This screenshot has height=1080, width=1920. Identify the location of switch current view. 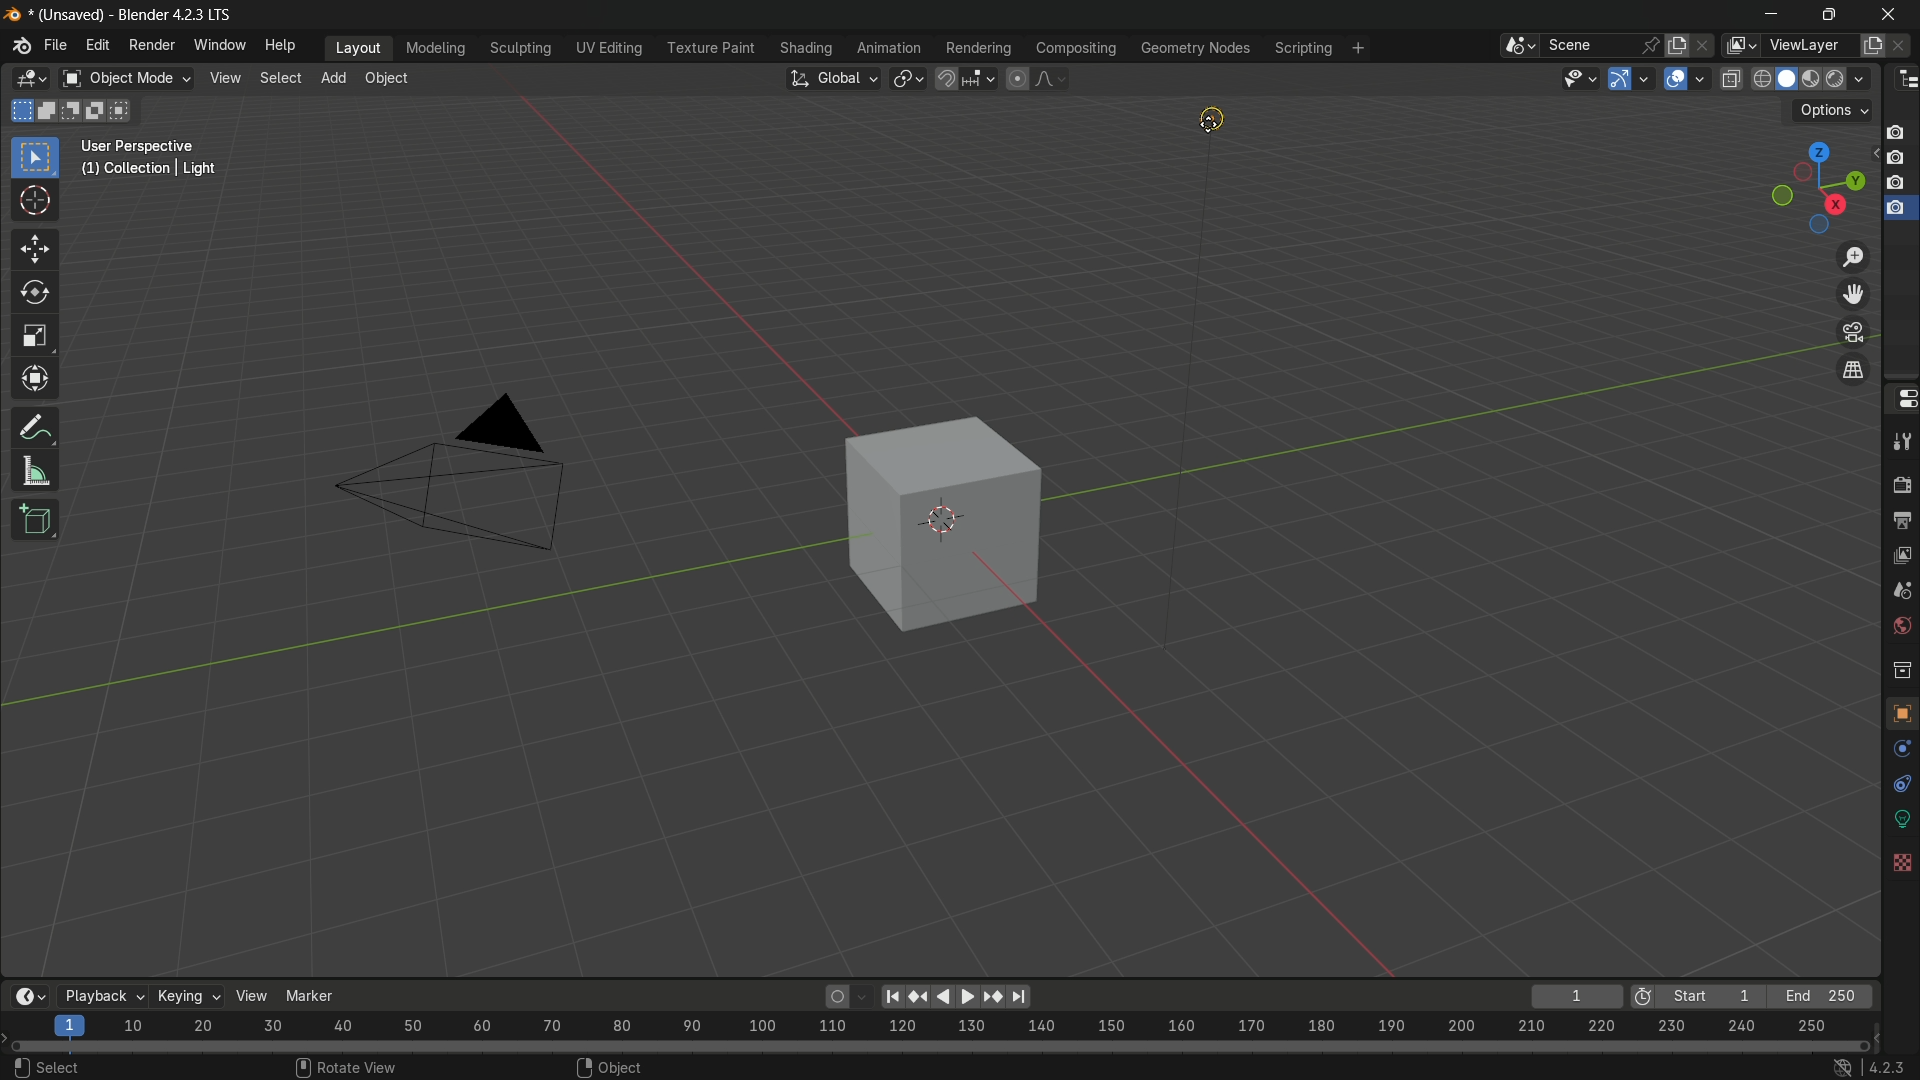
(1849, 369).